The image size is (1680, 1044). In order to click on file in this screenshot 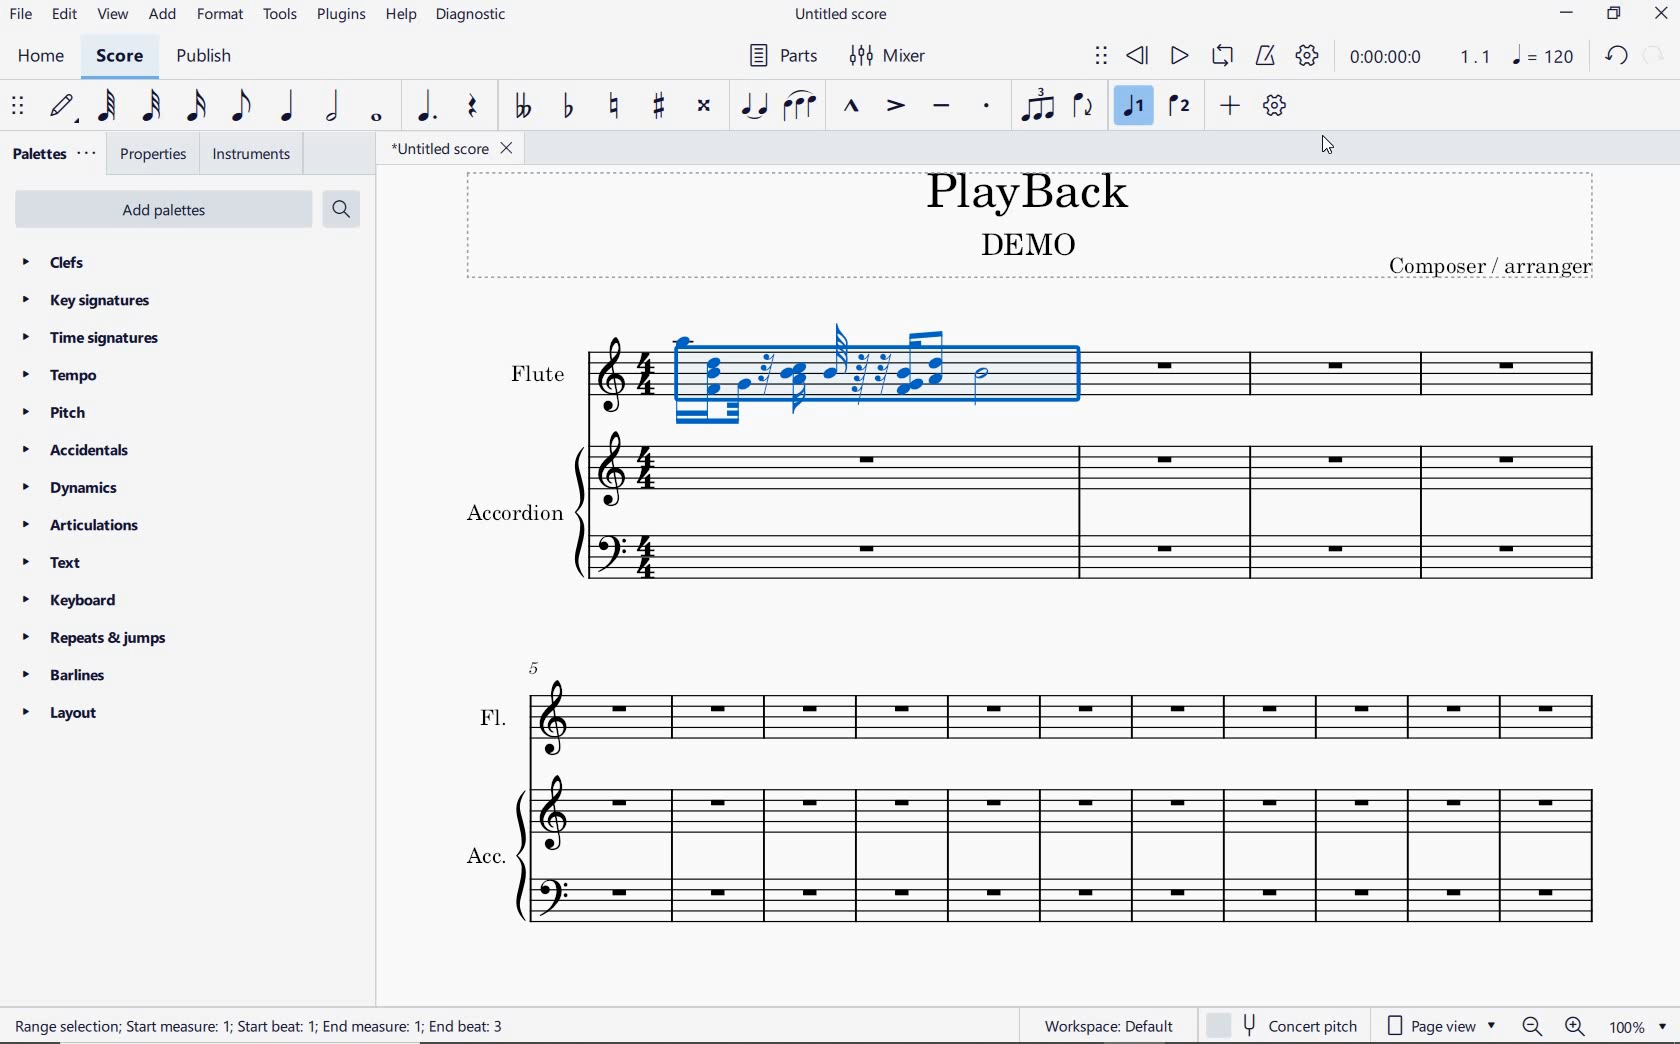, I will do `click(21, 15)`.